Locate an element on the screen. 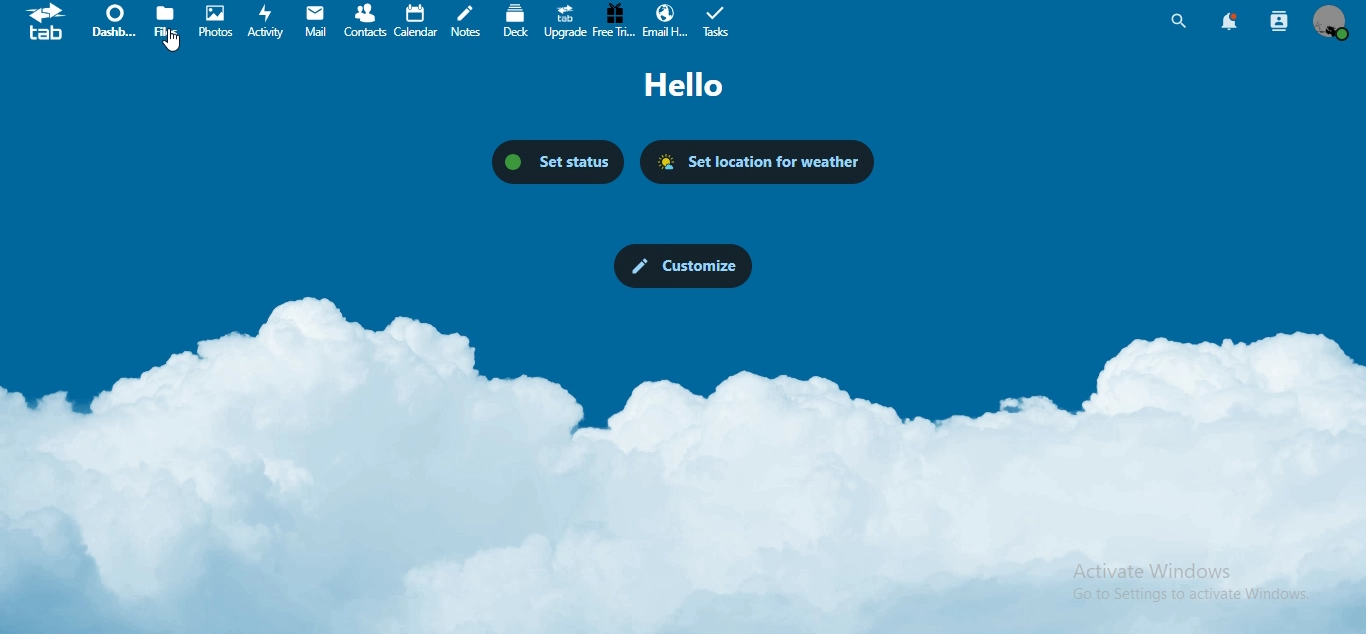  tasks is located at coordinates (715, 22).